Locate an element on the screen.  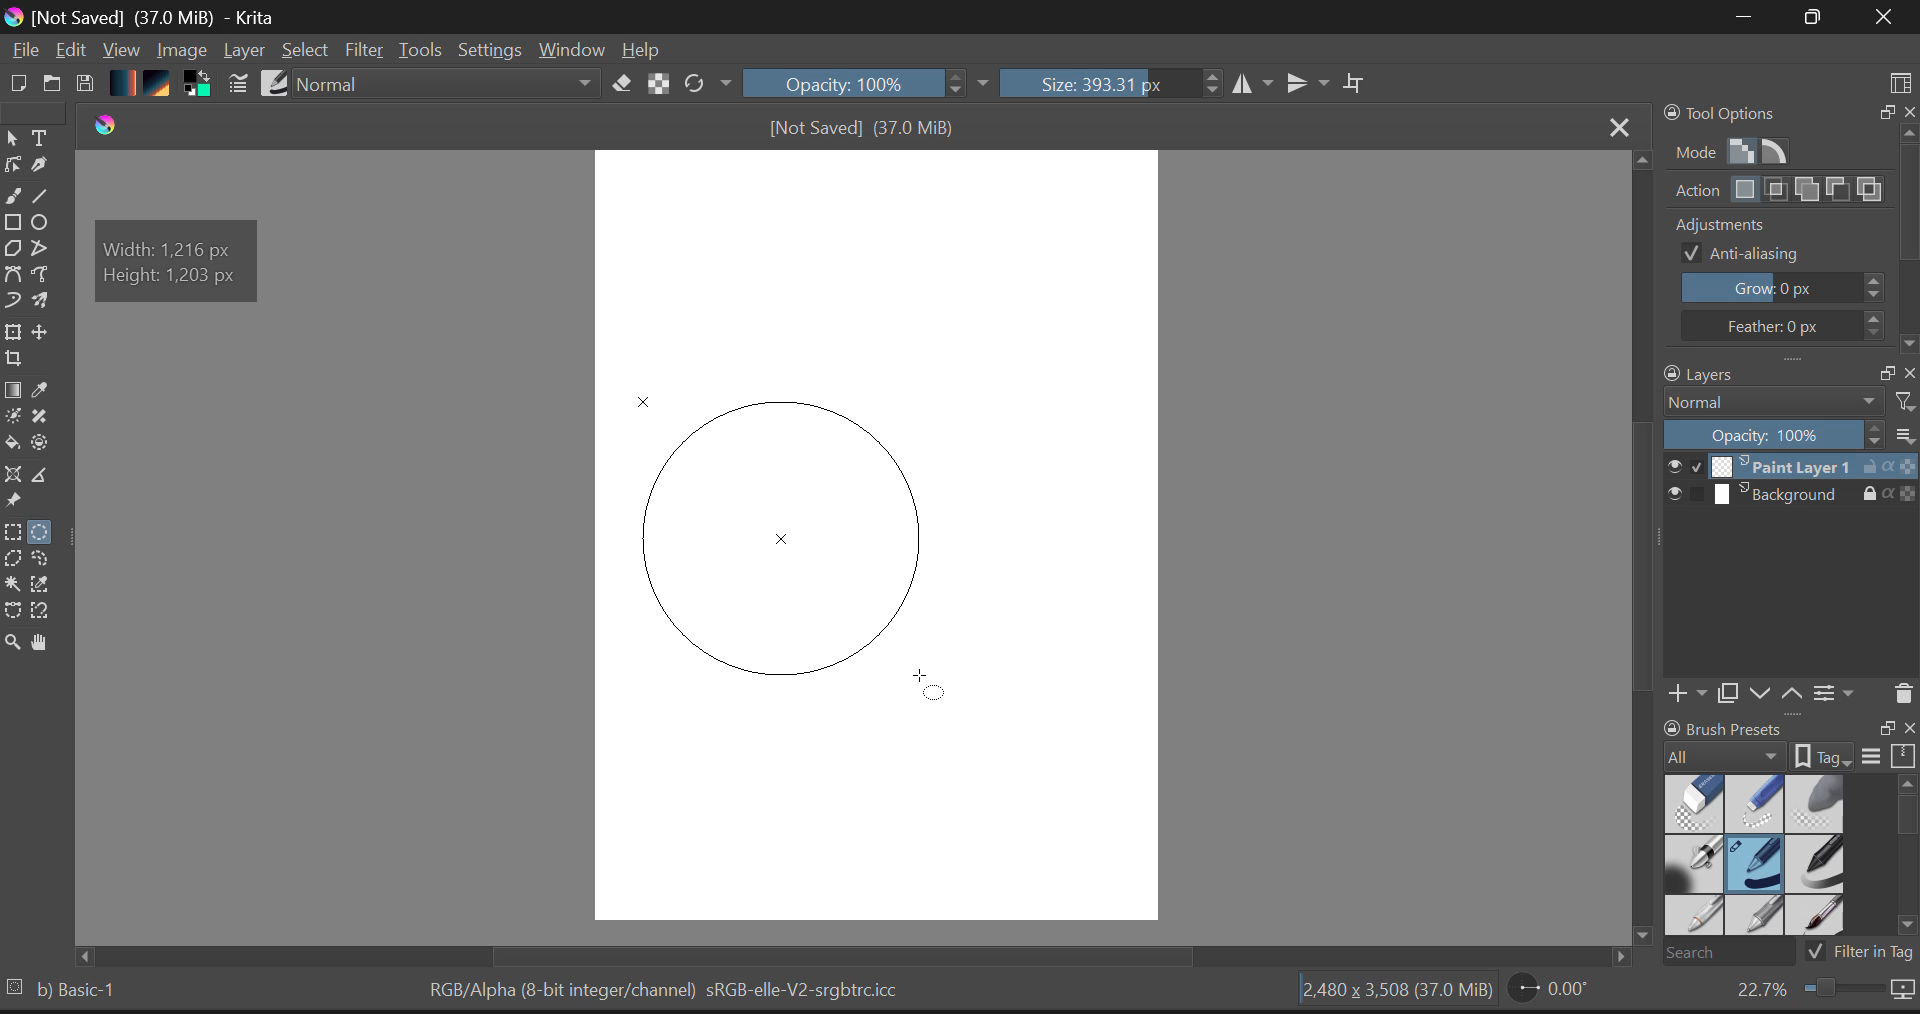
Scroll Bar is located at coordinates (862, 955).